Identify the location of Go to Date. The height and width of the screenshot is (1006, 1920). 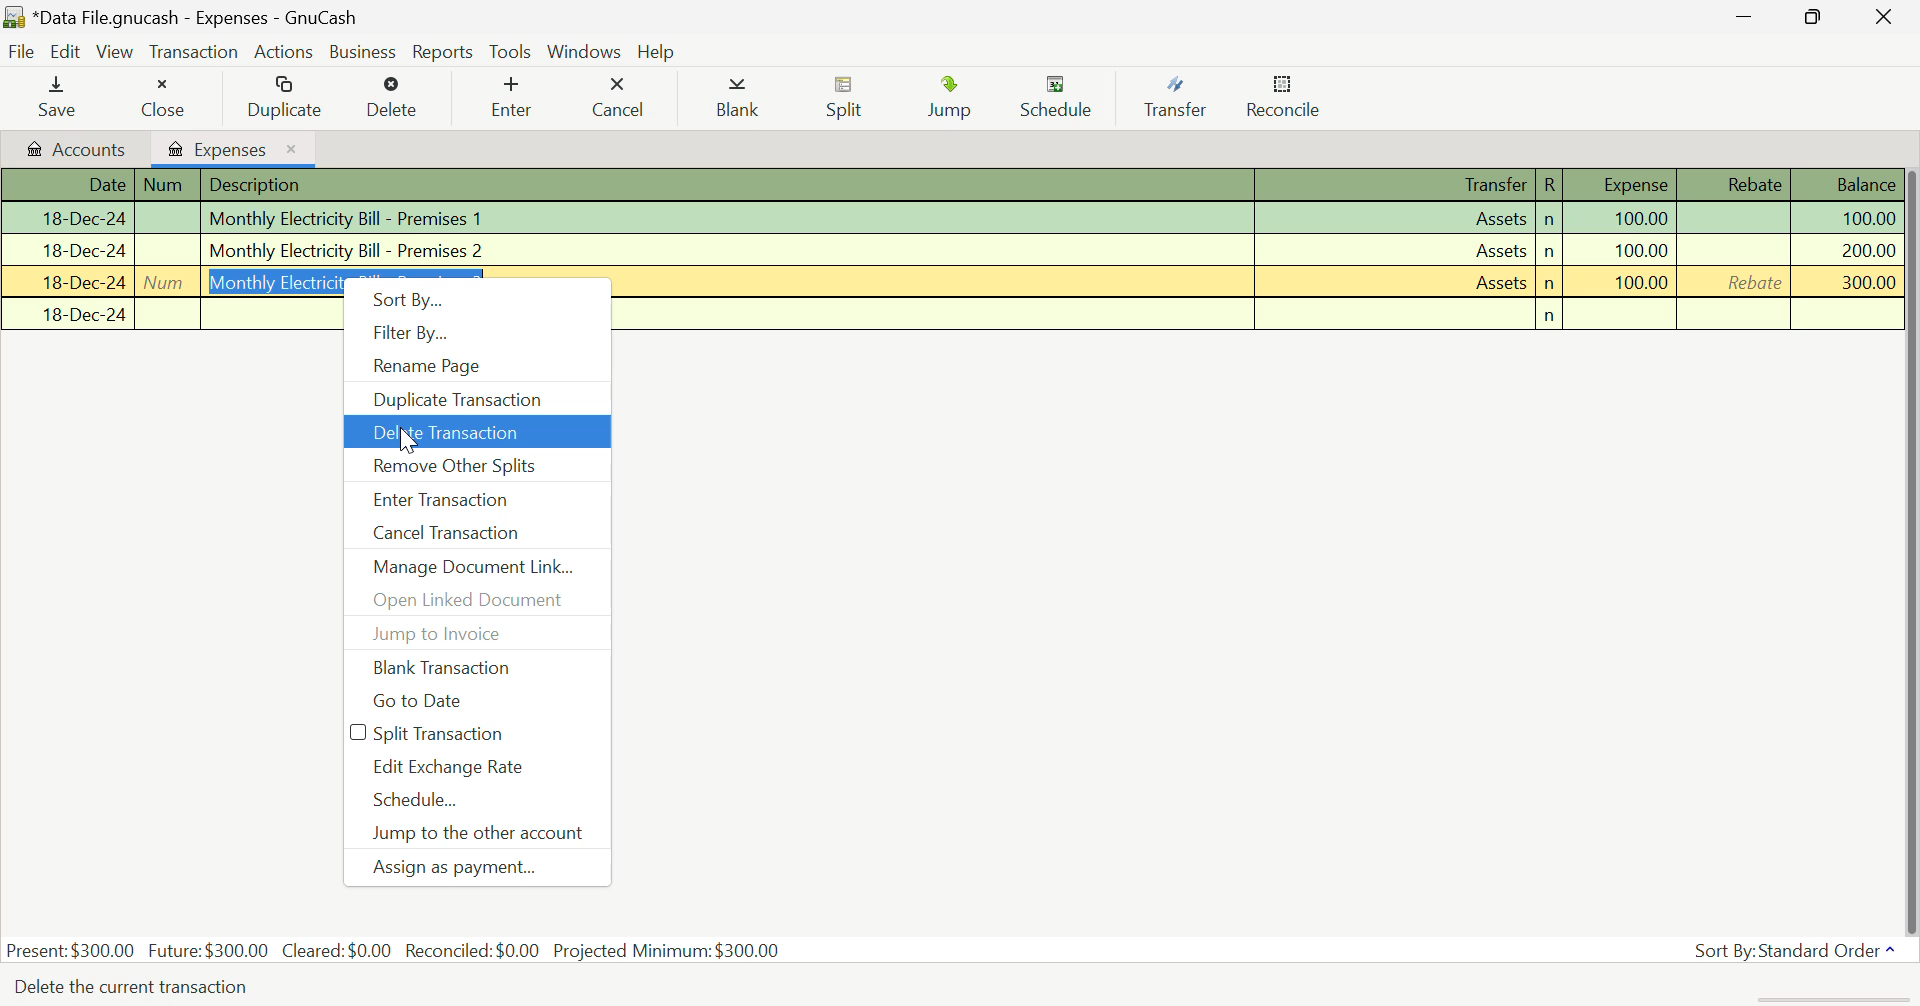
(479, 703).